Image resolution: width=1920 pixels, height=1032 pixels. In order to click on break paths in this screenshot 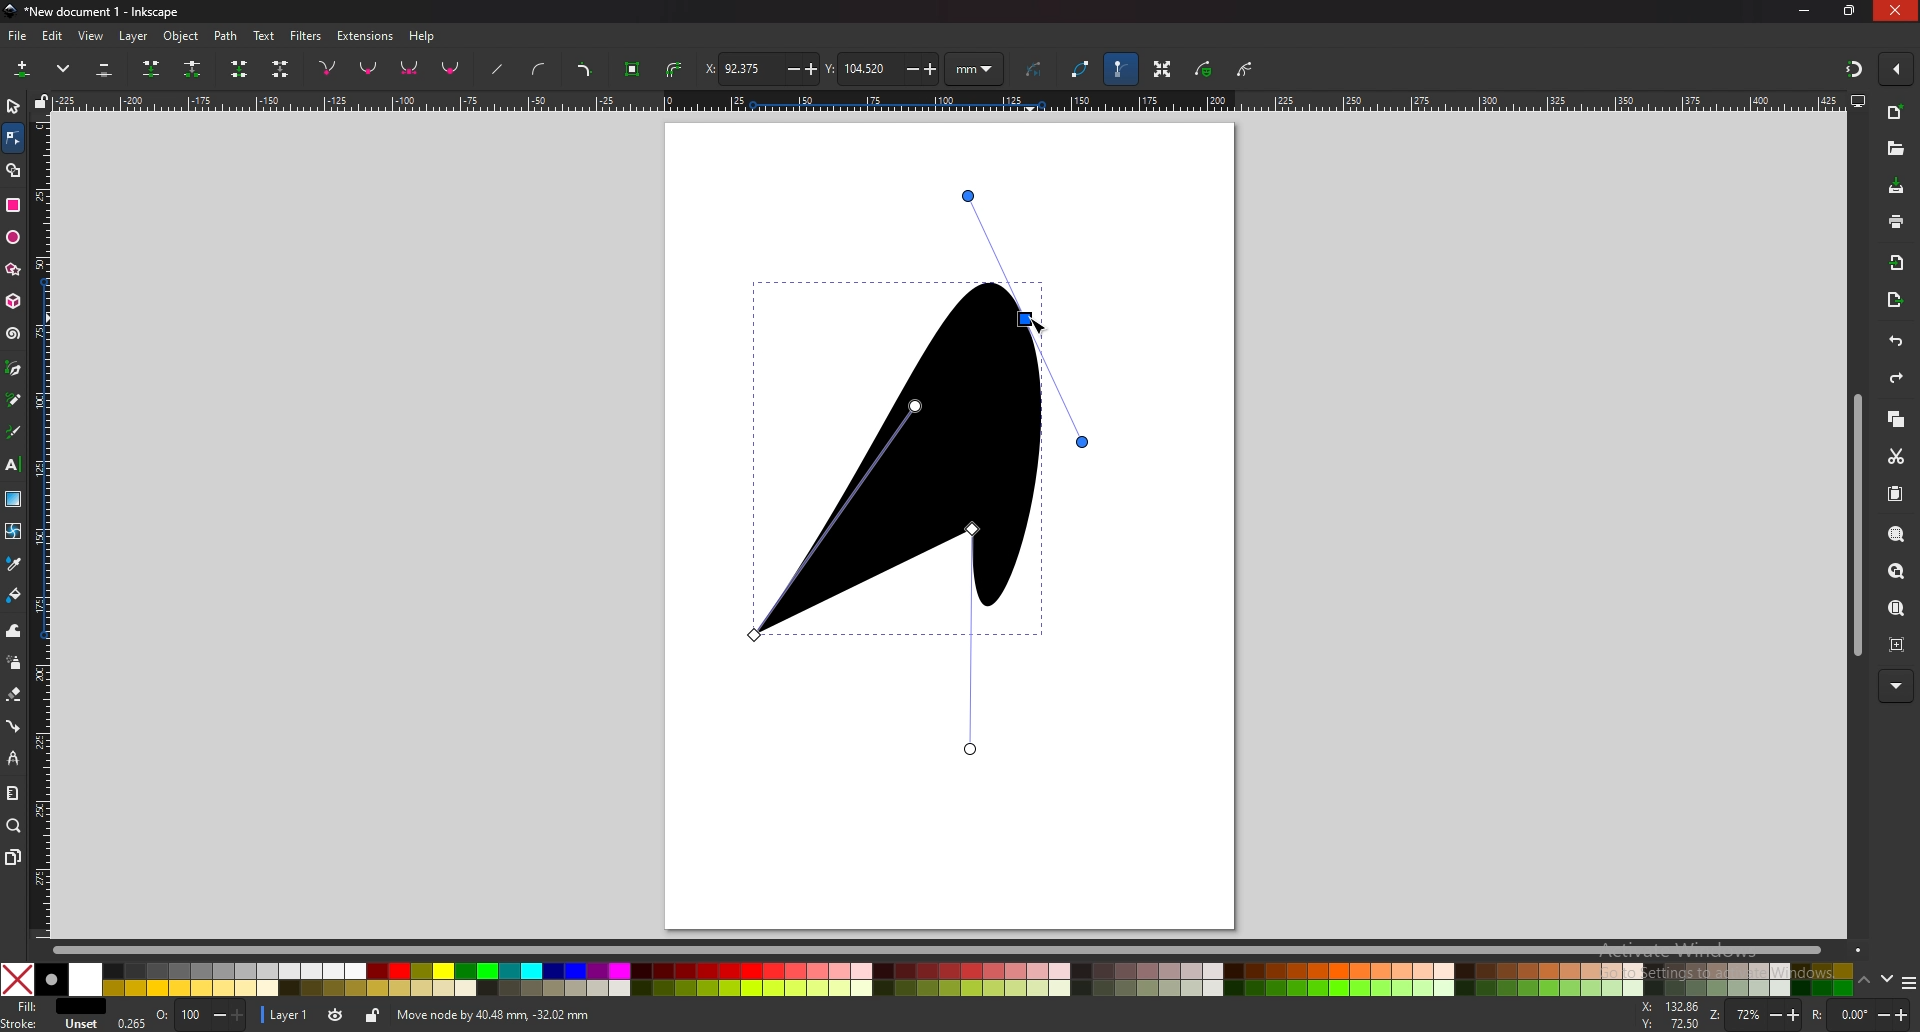, I will do `click(195, 69)`.